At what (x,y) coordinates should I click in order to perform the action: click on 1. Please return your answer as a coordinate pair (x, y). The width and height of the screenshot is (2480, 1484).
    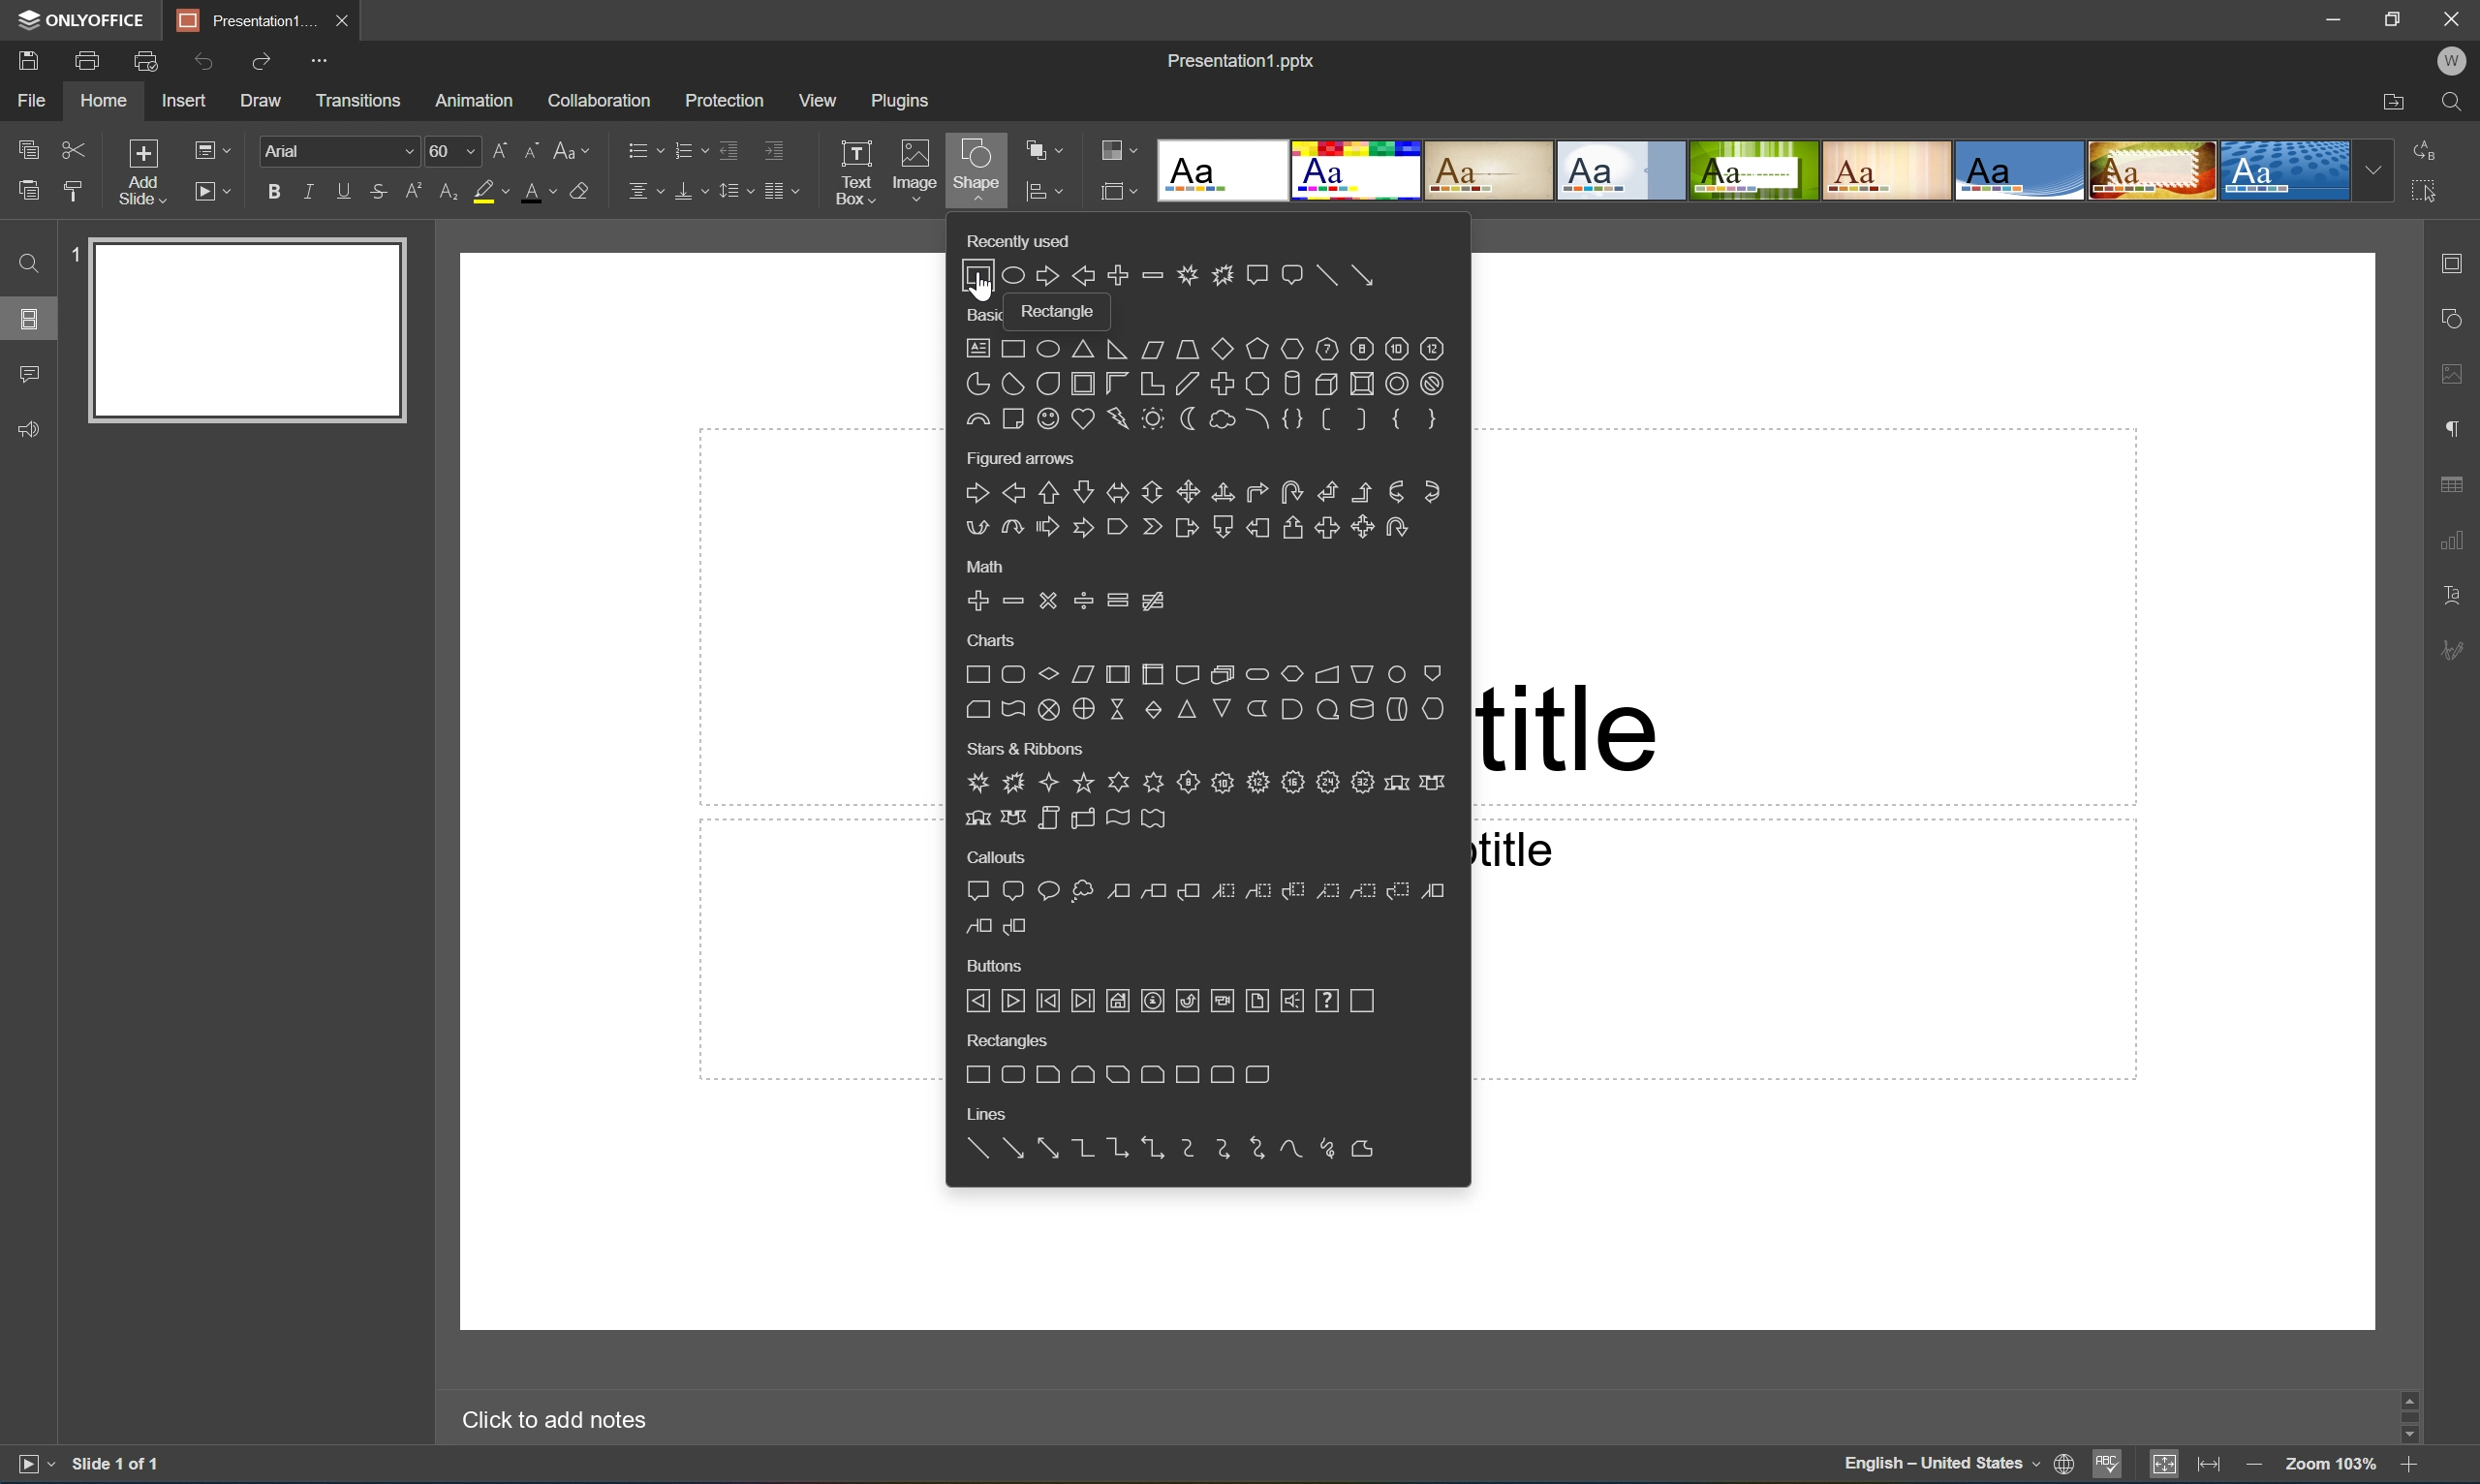
    Looking at the image, I should click on (67, 258).